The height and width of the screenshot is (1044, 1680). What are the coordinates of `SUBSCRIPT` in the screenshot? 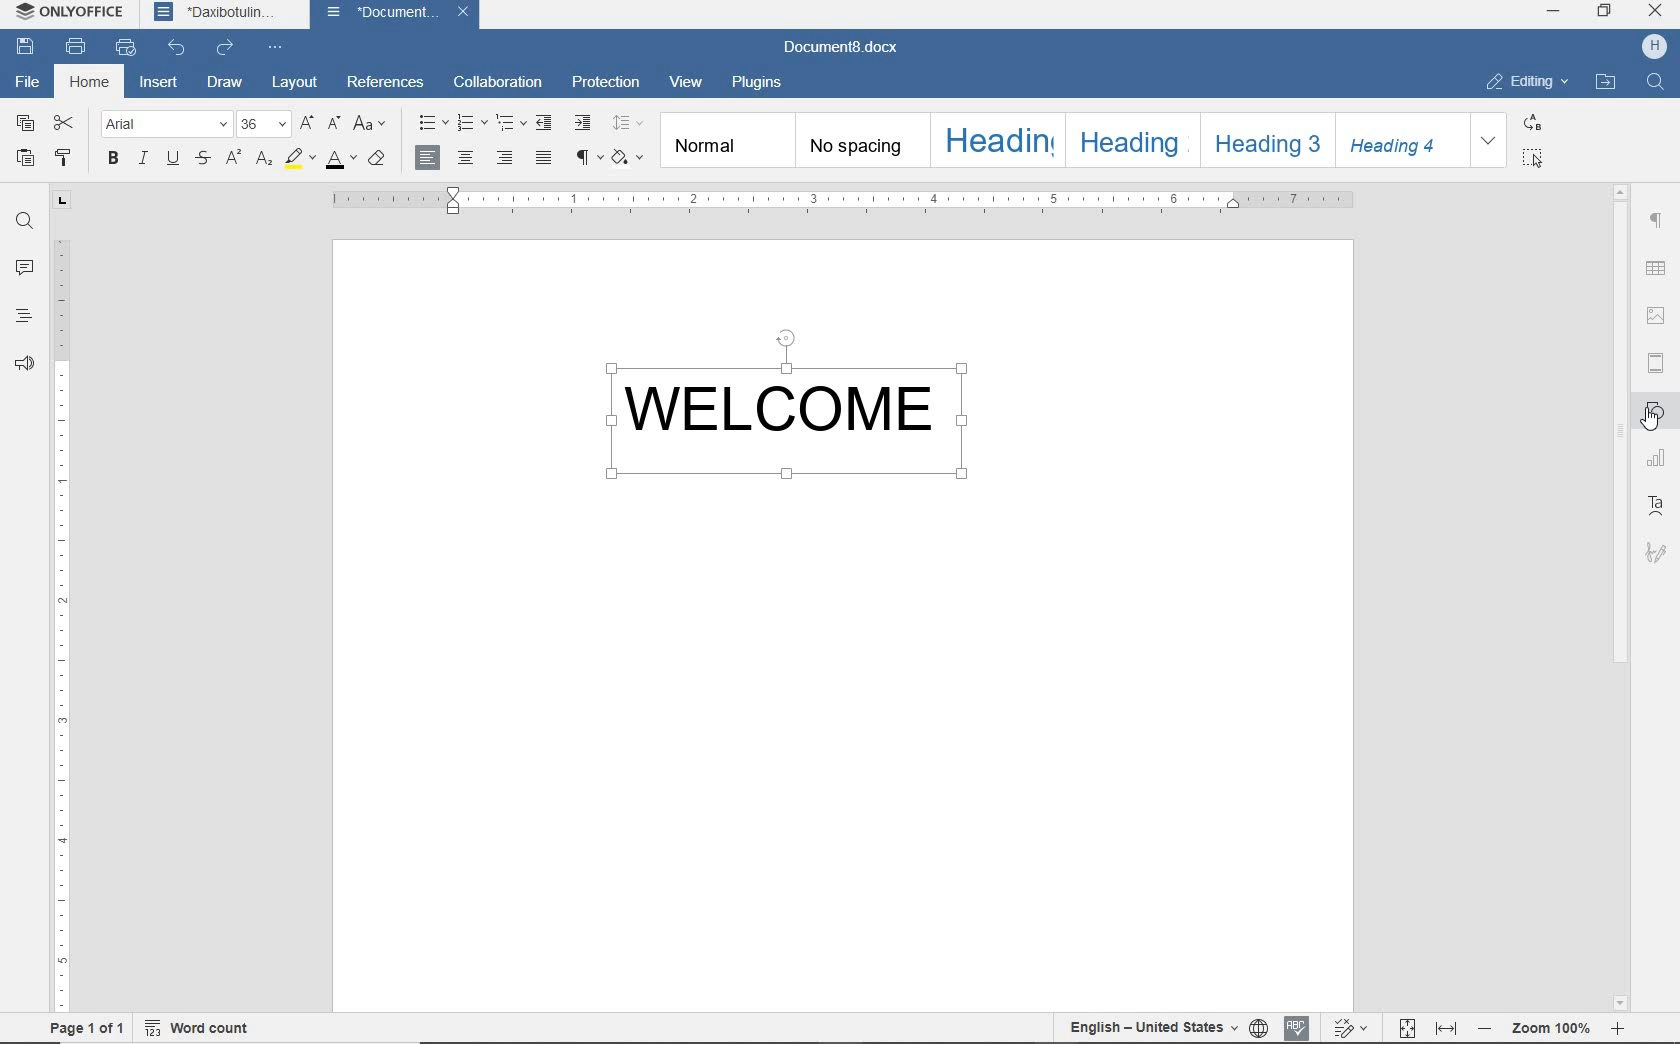 It's located at (264, 158).